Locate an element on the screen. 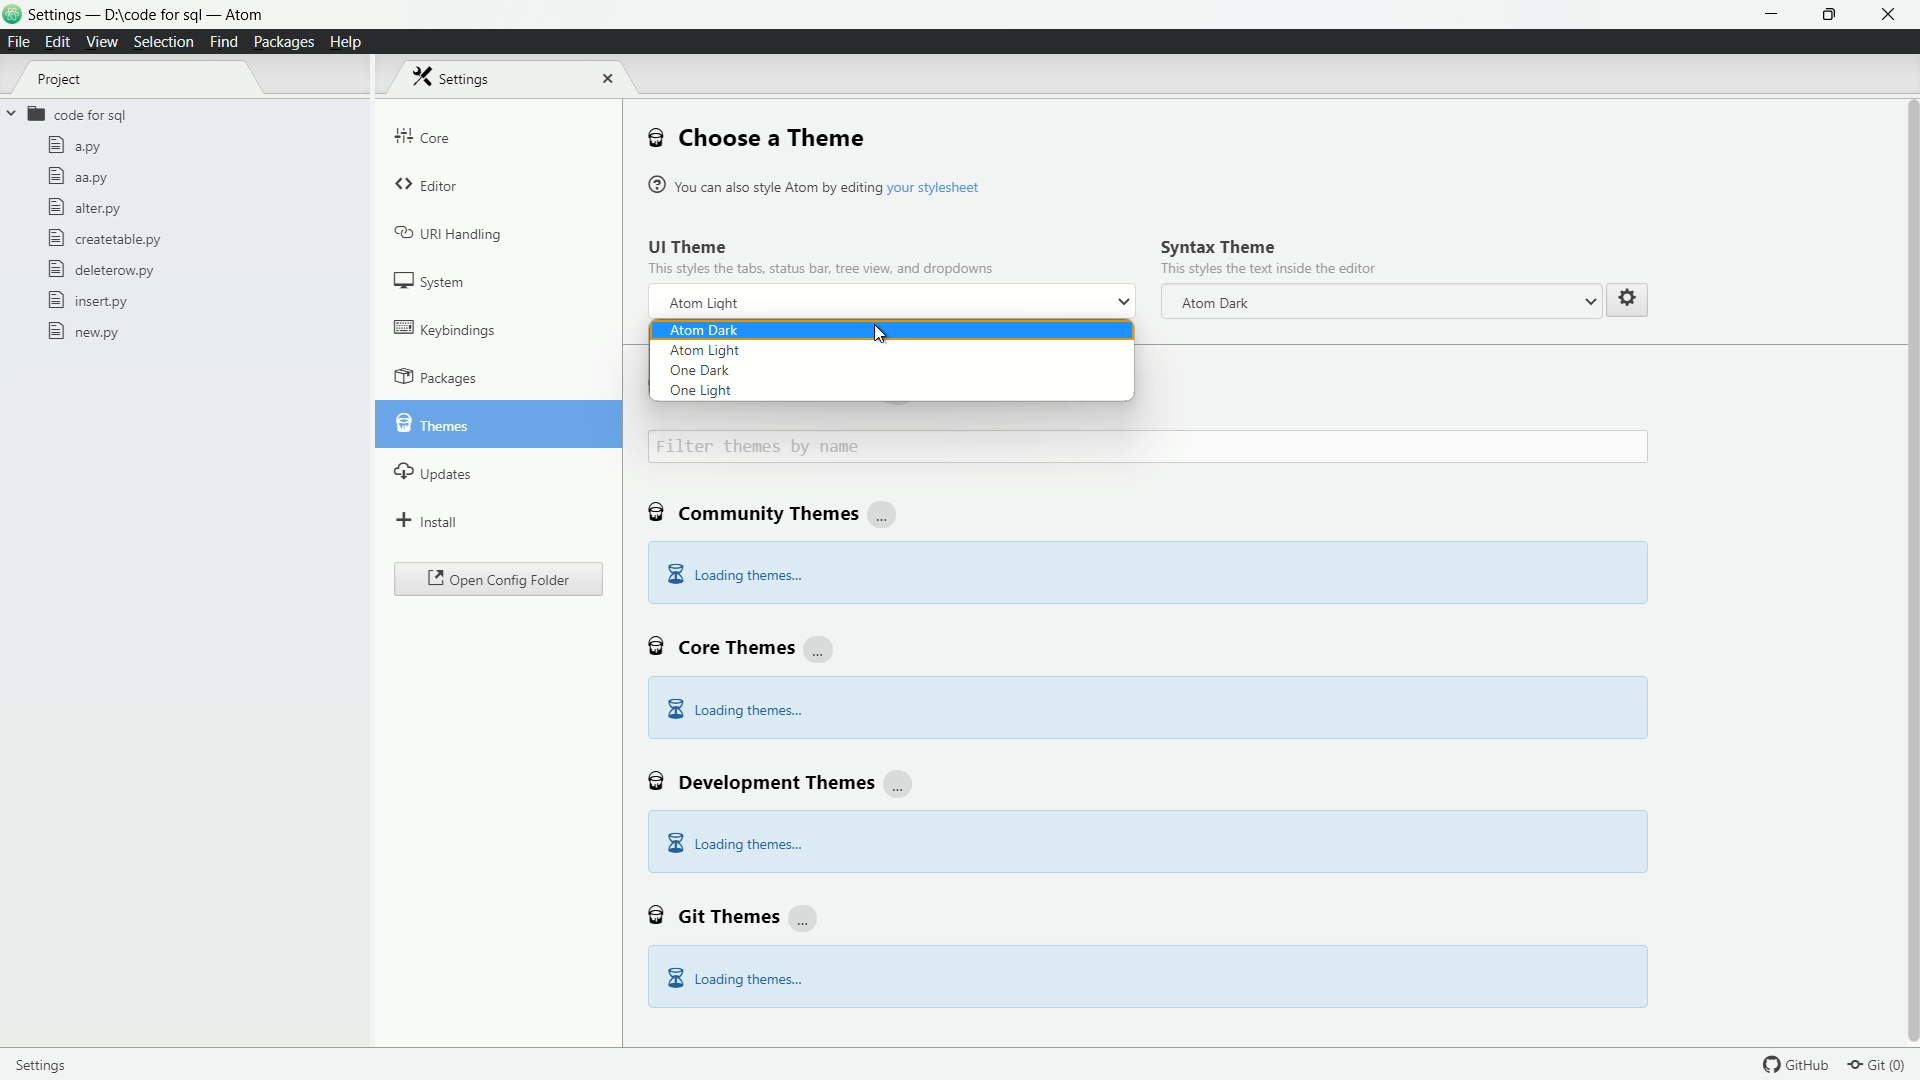  close app is located at coordinates (1891, 15).